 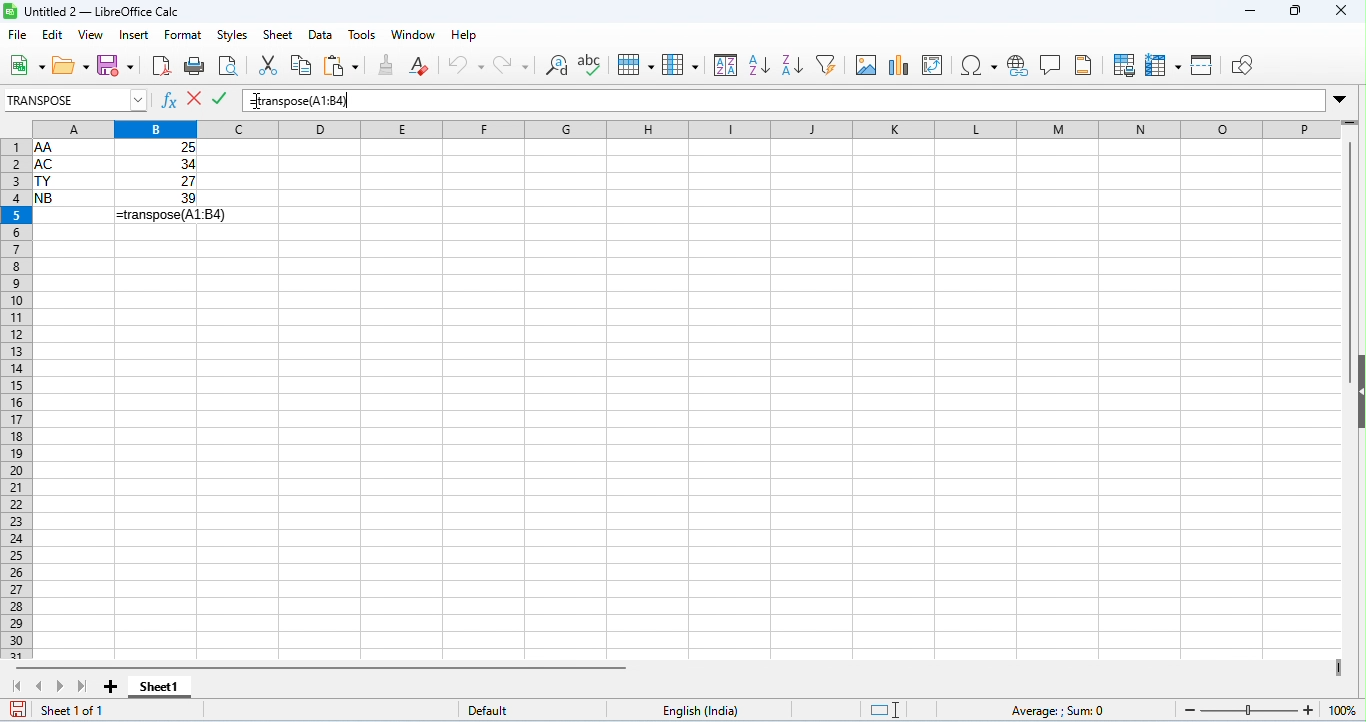 What do you see at coordinates (14, 399) in the screenshot?
I see `row numbers` at bounding box center [14, 399].